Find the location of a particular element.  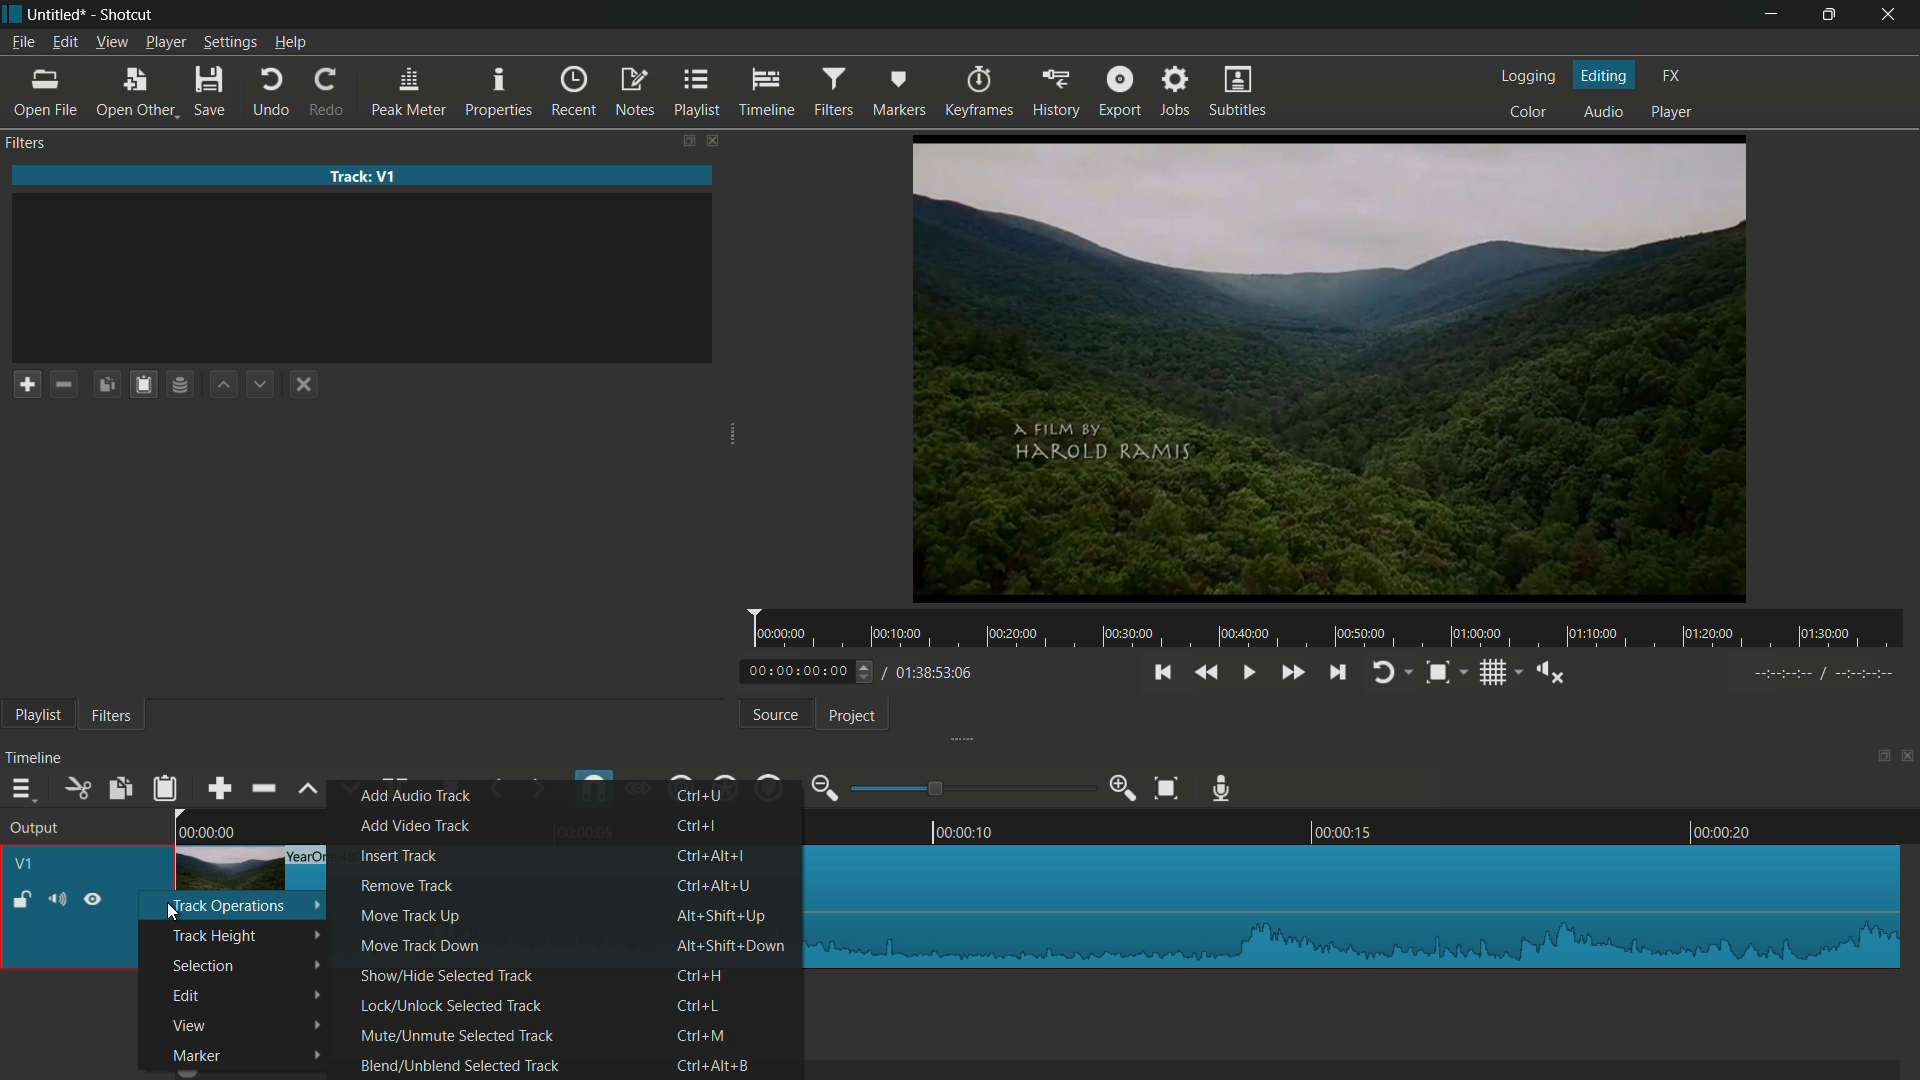

lock/unlock selected track is located at coordinates (453, 1005).